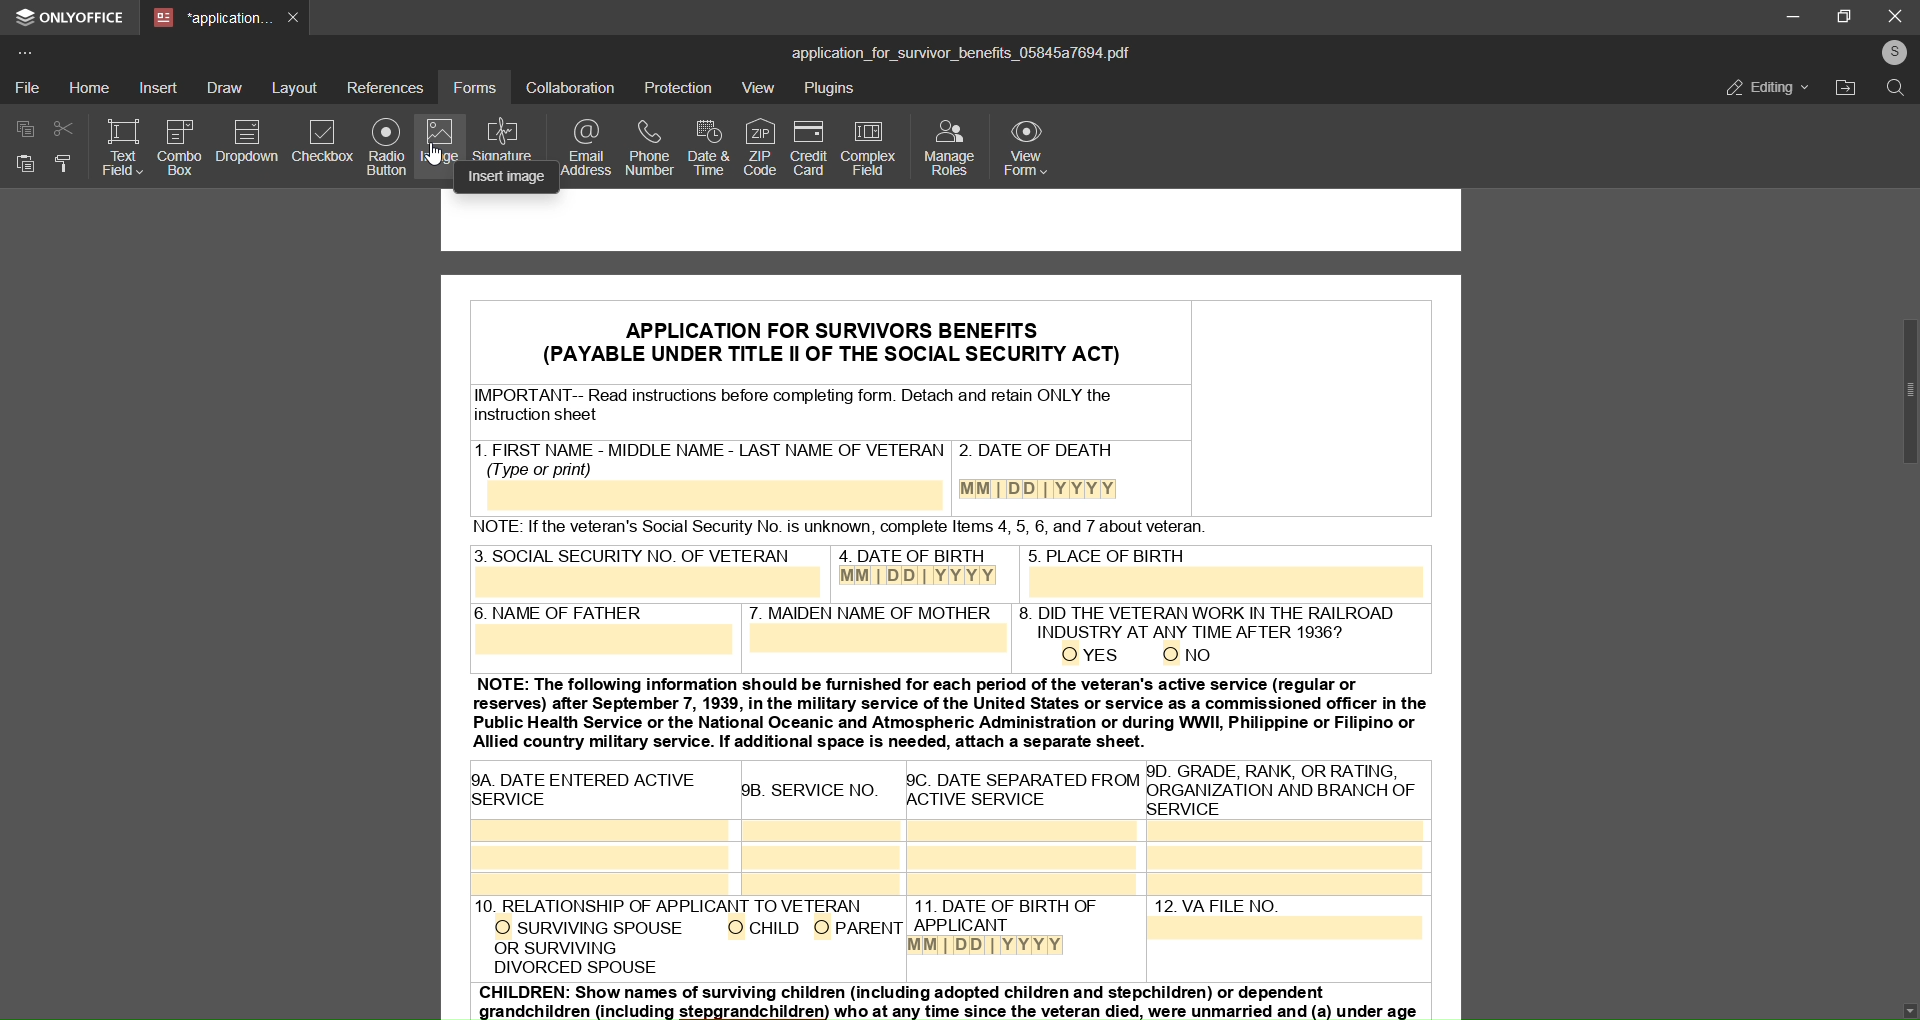 The image size is (1920, 1020). Describe the element at coordinates (960, 51) in the screenshot. I see `title` at that location.